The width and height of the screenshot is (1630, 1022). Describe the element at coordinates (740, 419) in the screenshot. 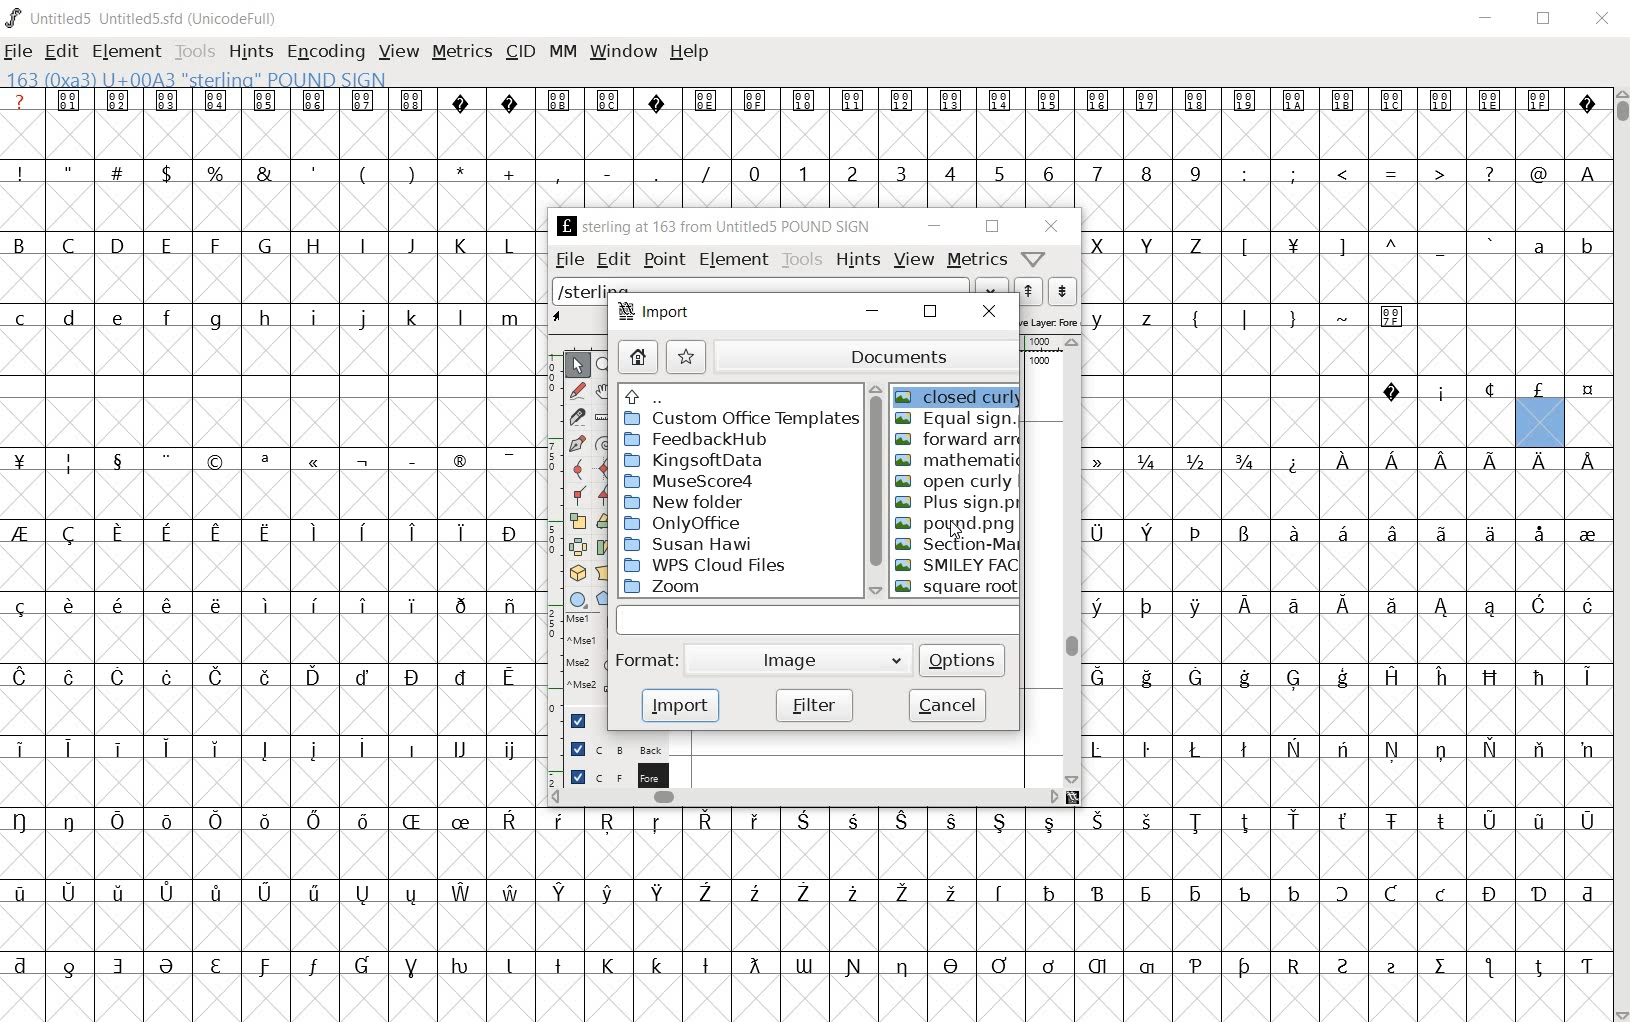

I see `Custom Office Templates` at that location.